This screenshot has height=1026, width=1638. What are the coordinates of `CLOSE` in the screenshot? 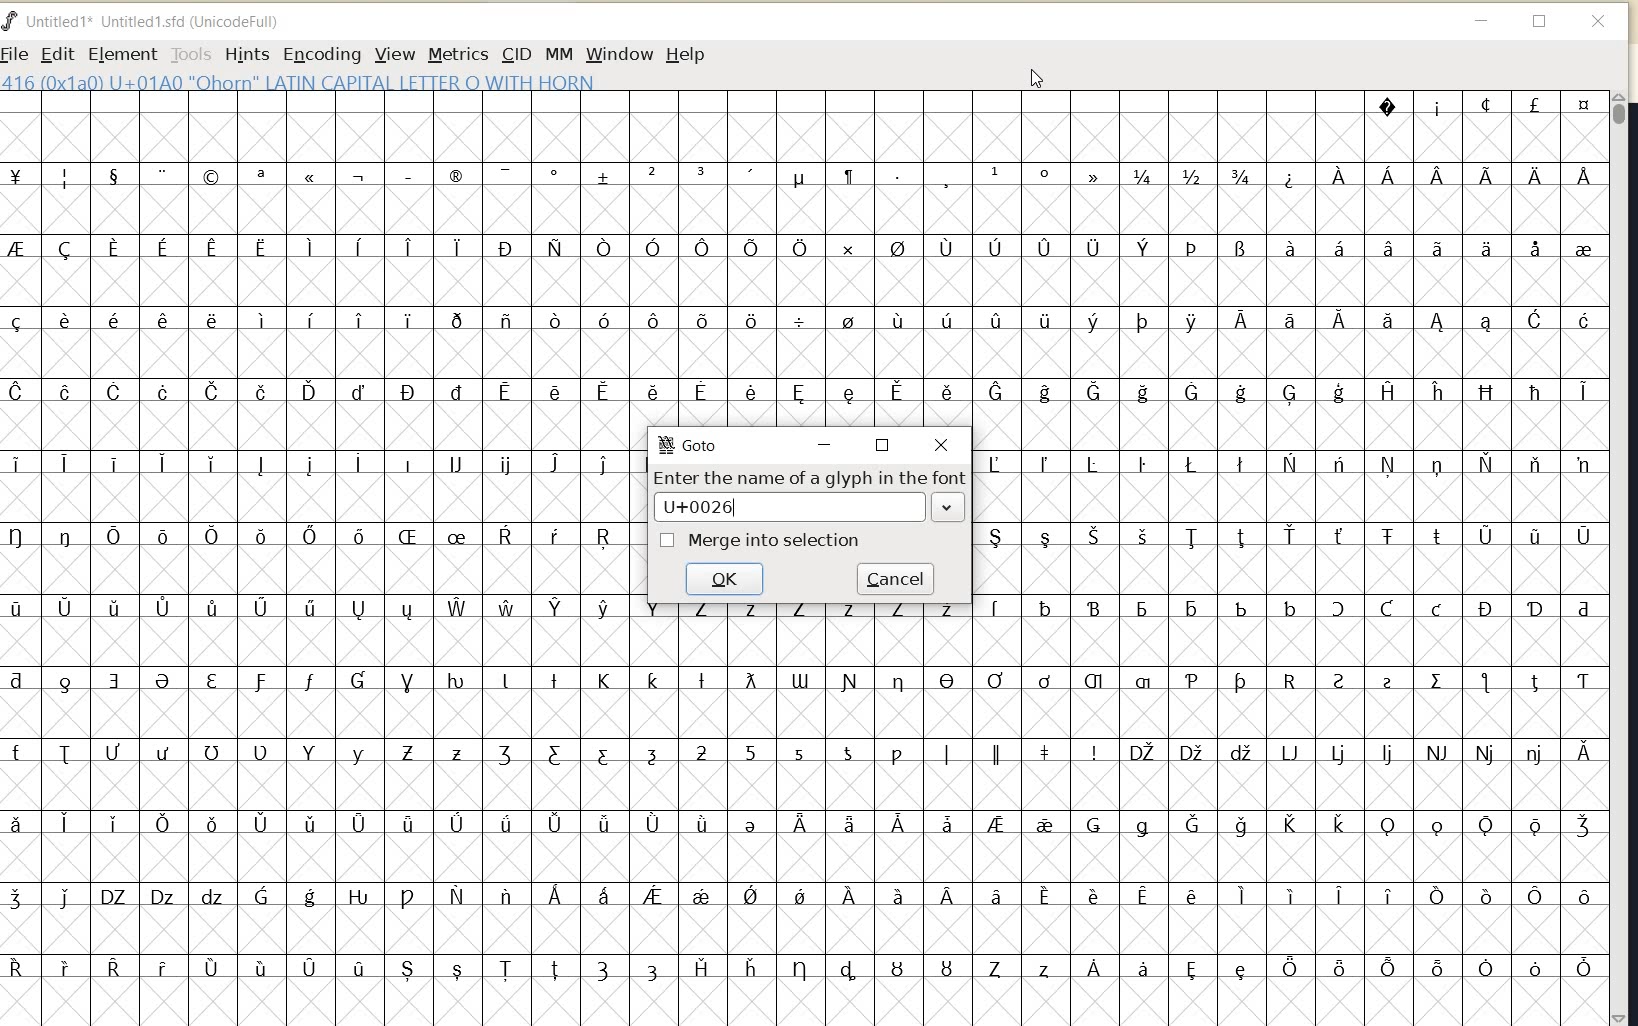 It's located at (1600, 22).